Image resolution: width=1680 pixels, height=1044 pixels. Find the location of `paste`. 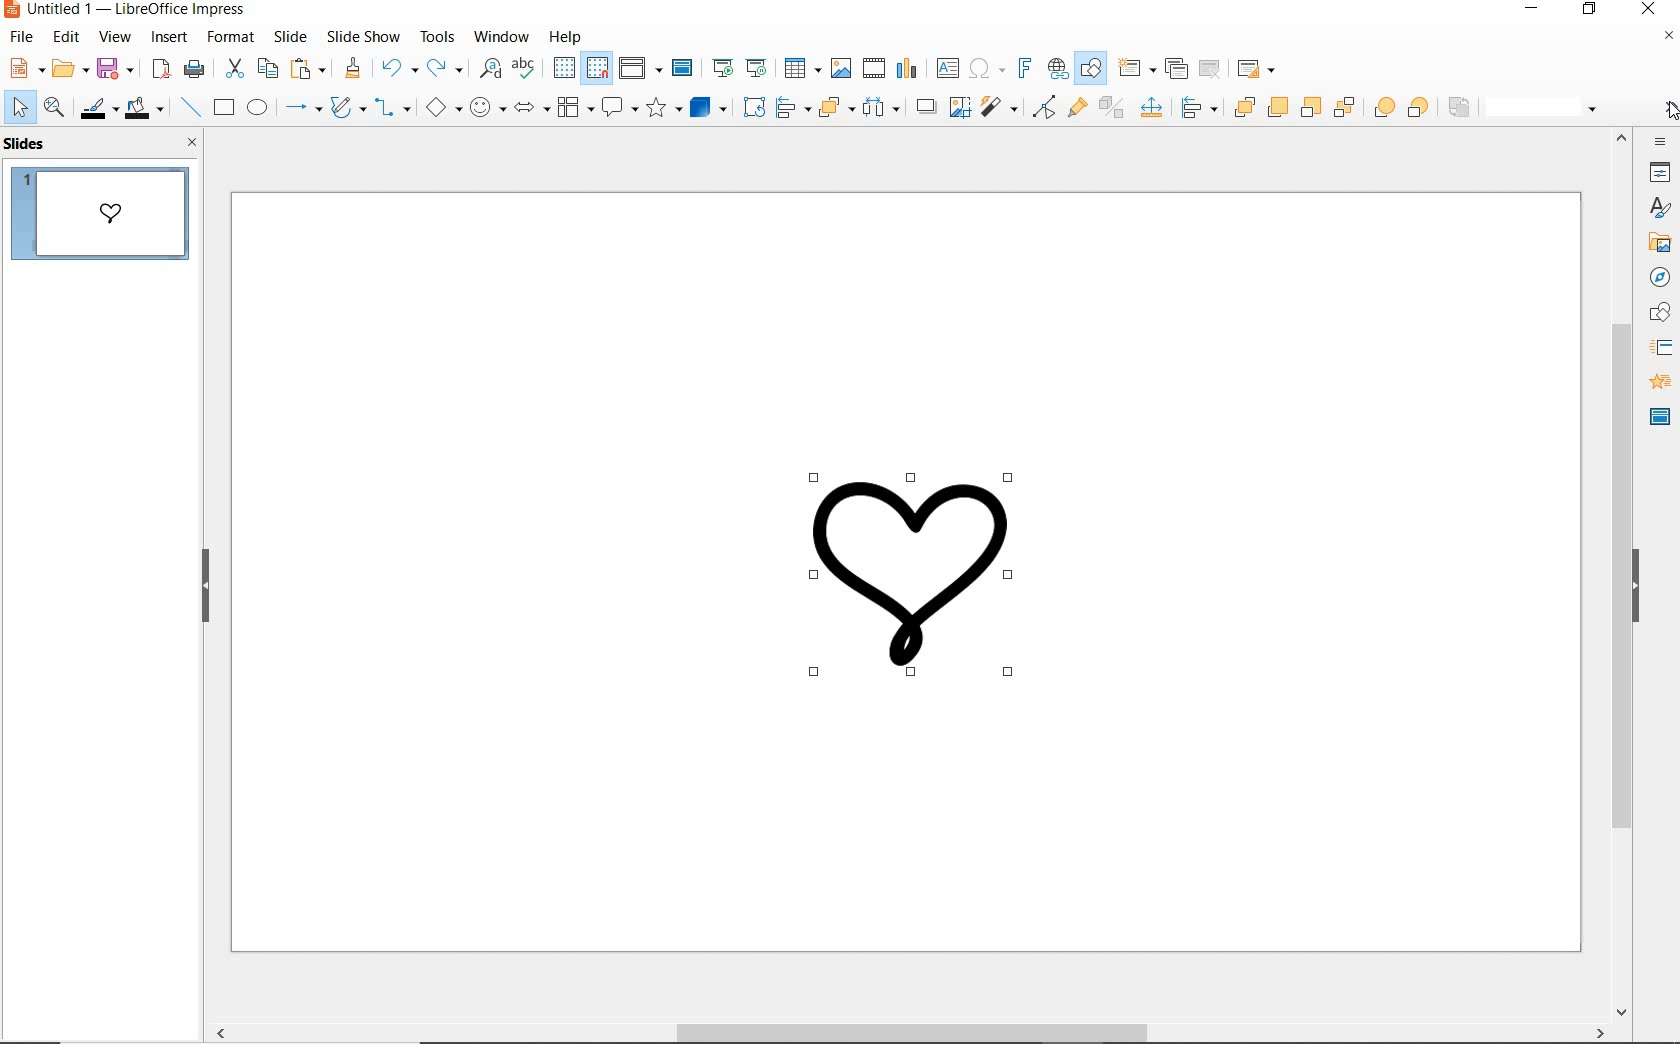

paste is located at coordinates (306, 70).